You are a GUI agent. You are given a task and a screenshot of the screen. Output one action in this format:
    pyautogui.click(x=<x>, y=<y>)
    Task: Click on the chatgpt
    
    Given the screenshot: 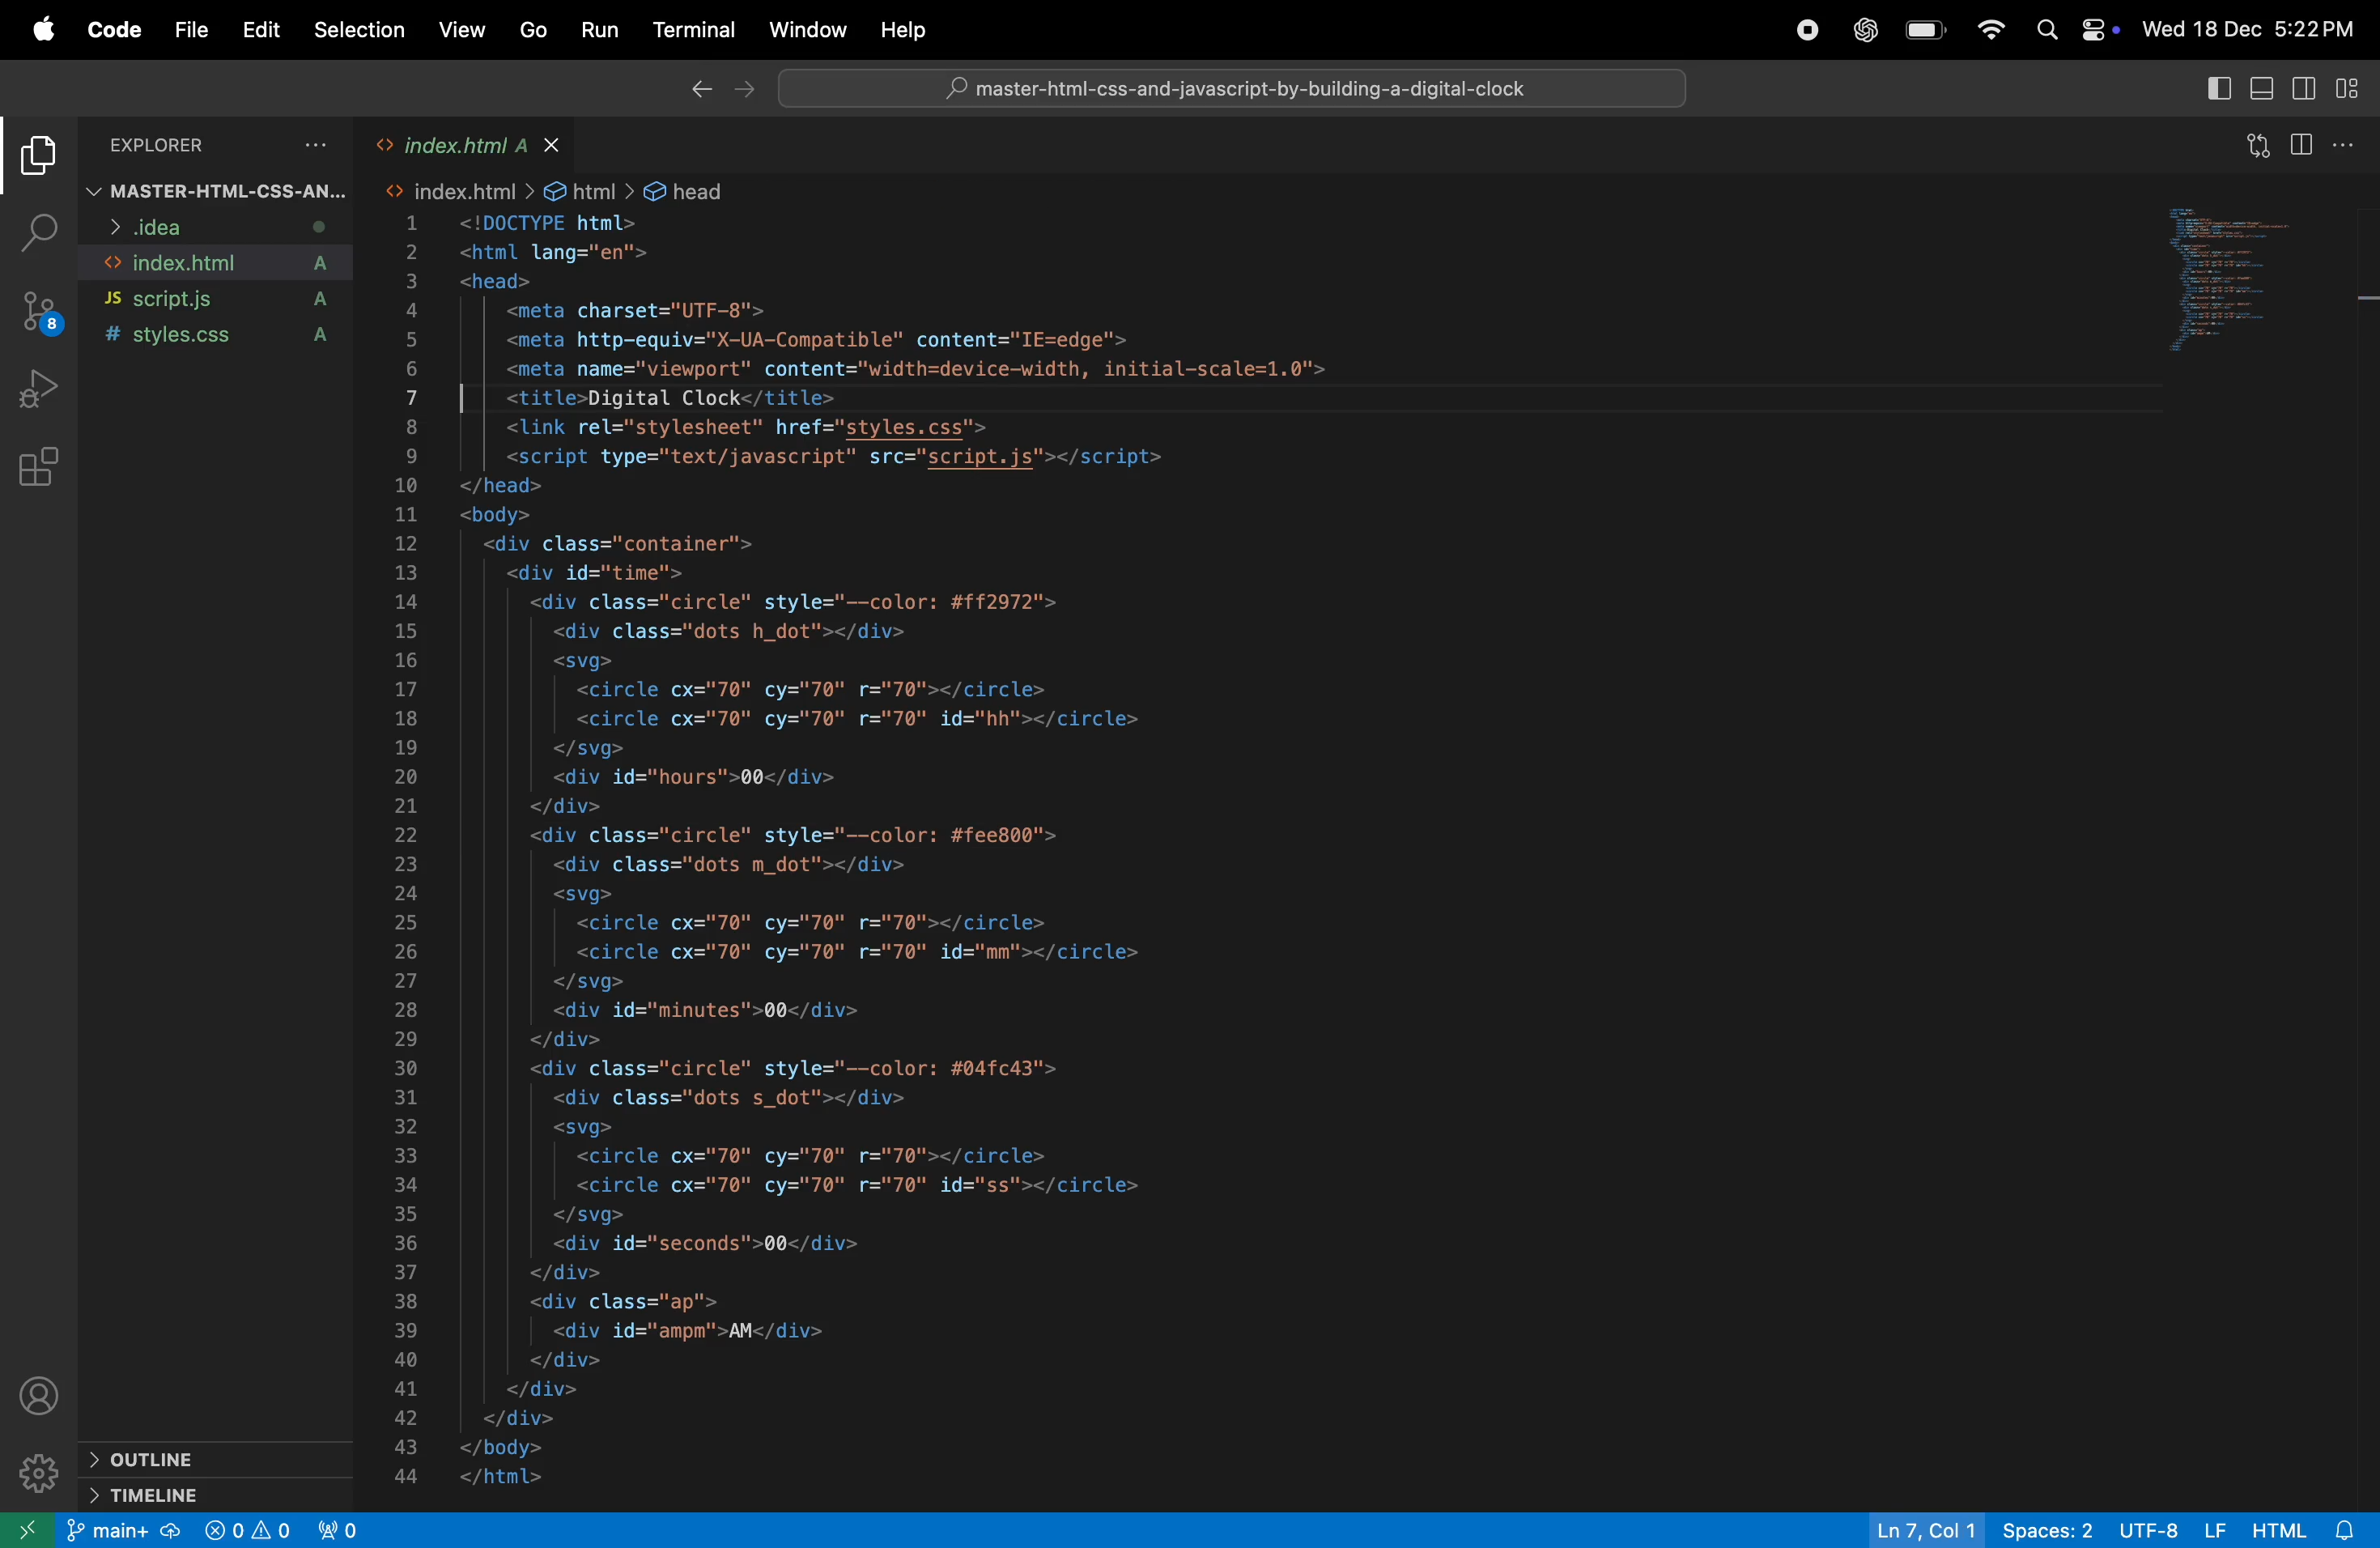 What is the action you would take?
    pyautogui.click(x=1863, y=28)
    